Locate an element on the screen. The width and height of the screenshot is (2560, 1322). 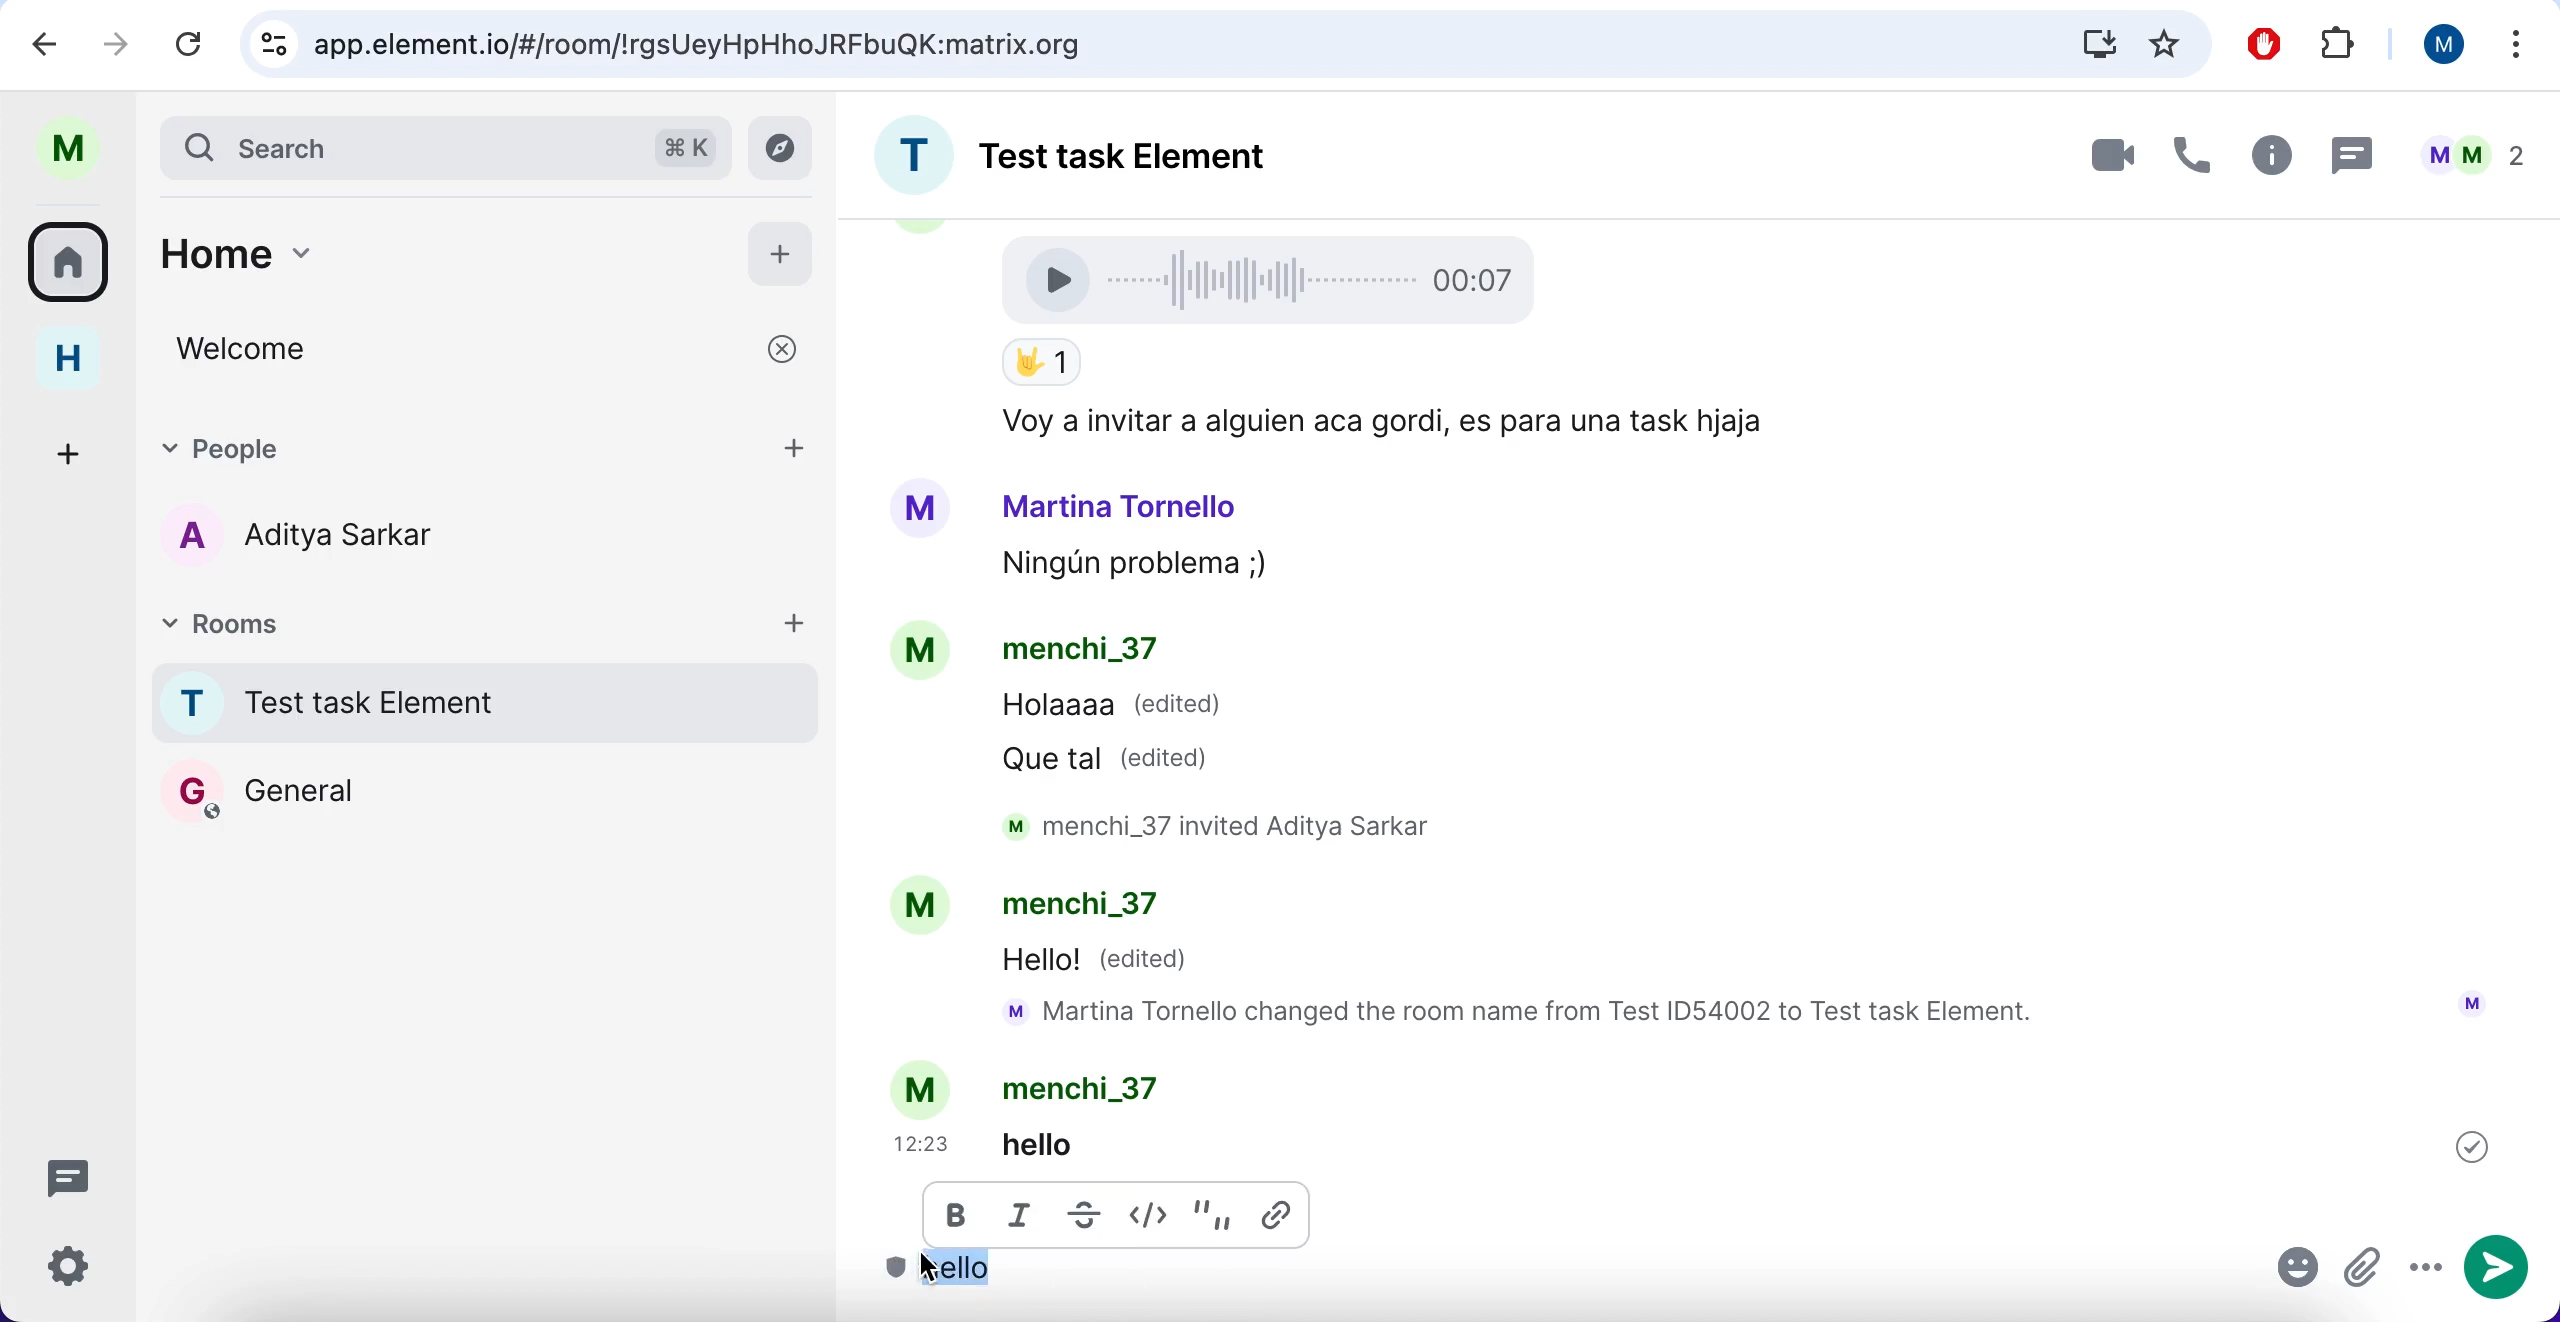
User Icon is located at coordinates (2472, 1003).